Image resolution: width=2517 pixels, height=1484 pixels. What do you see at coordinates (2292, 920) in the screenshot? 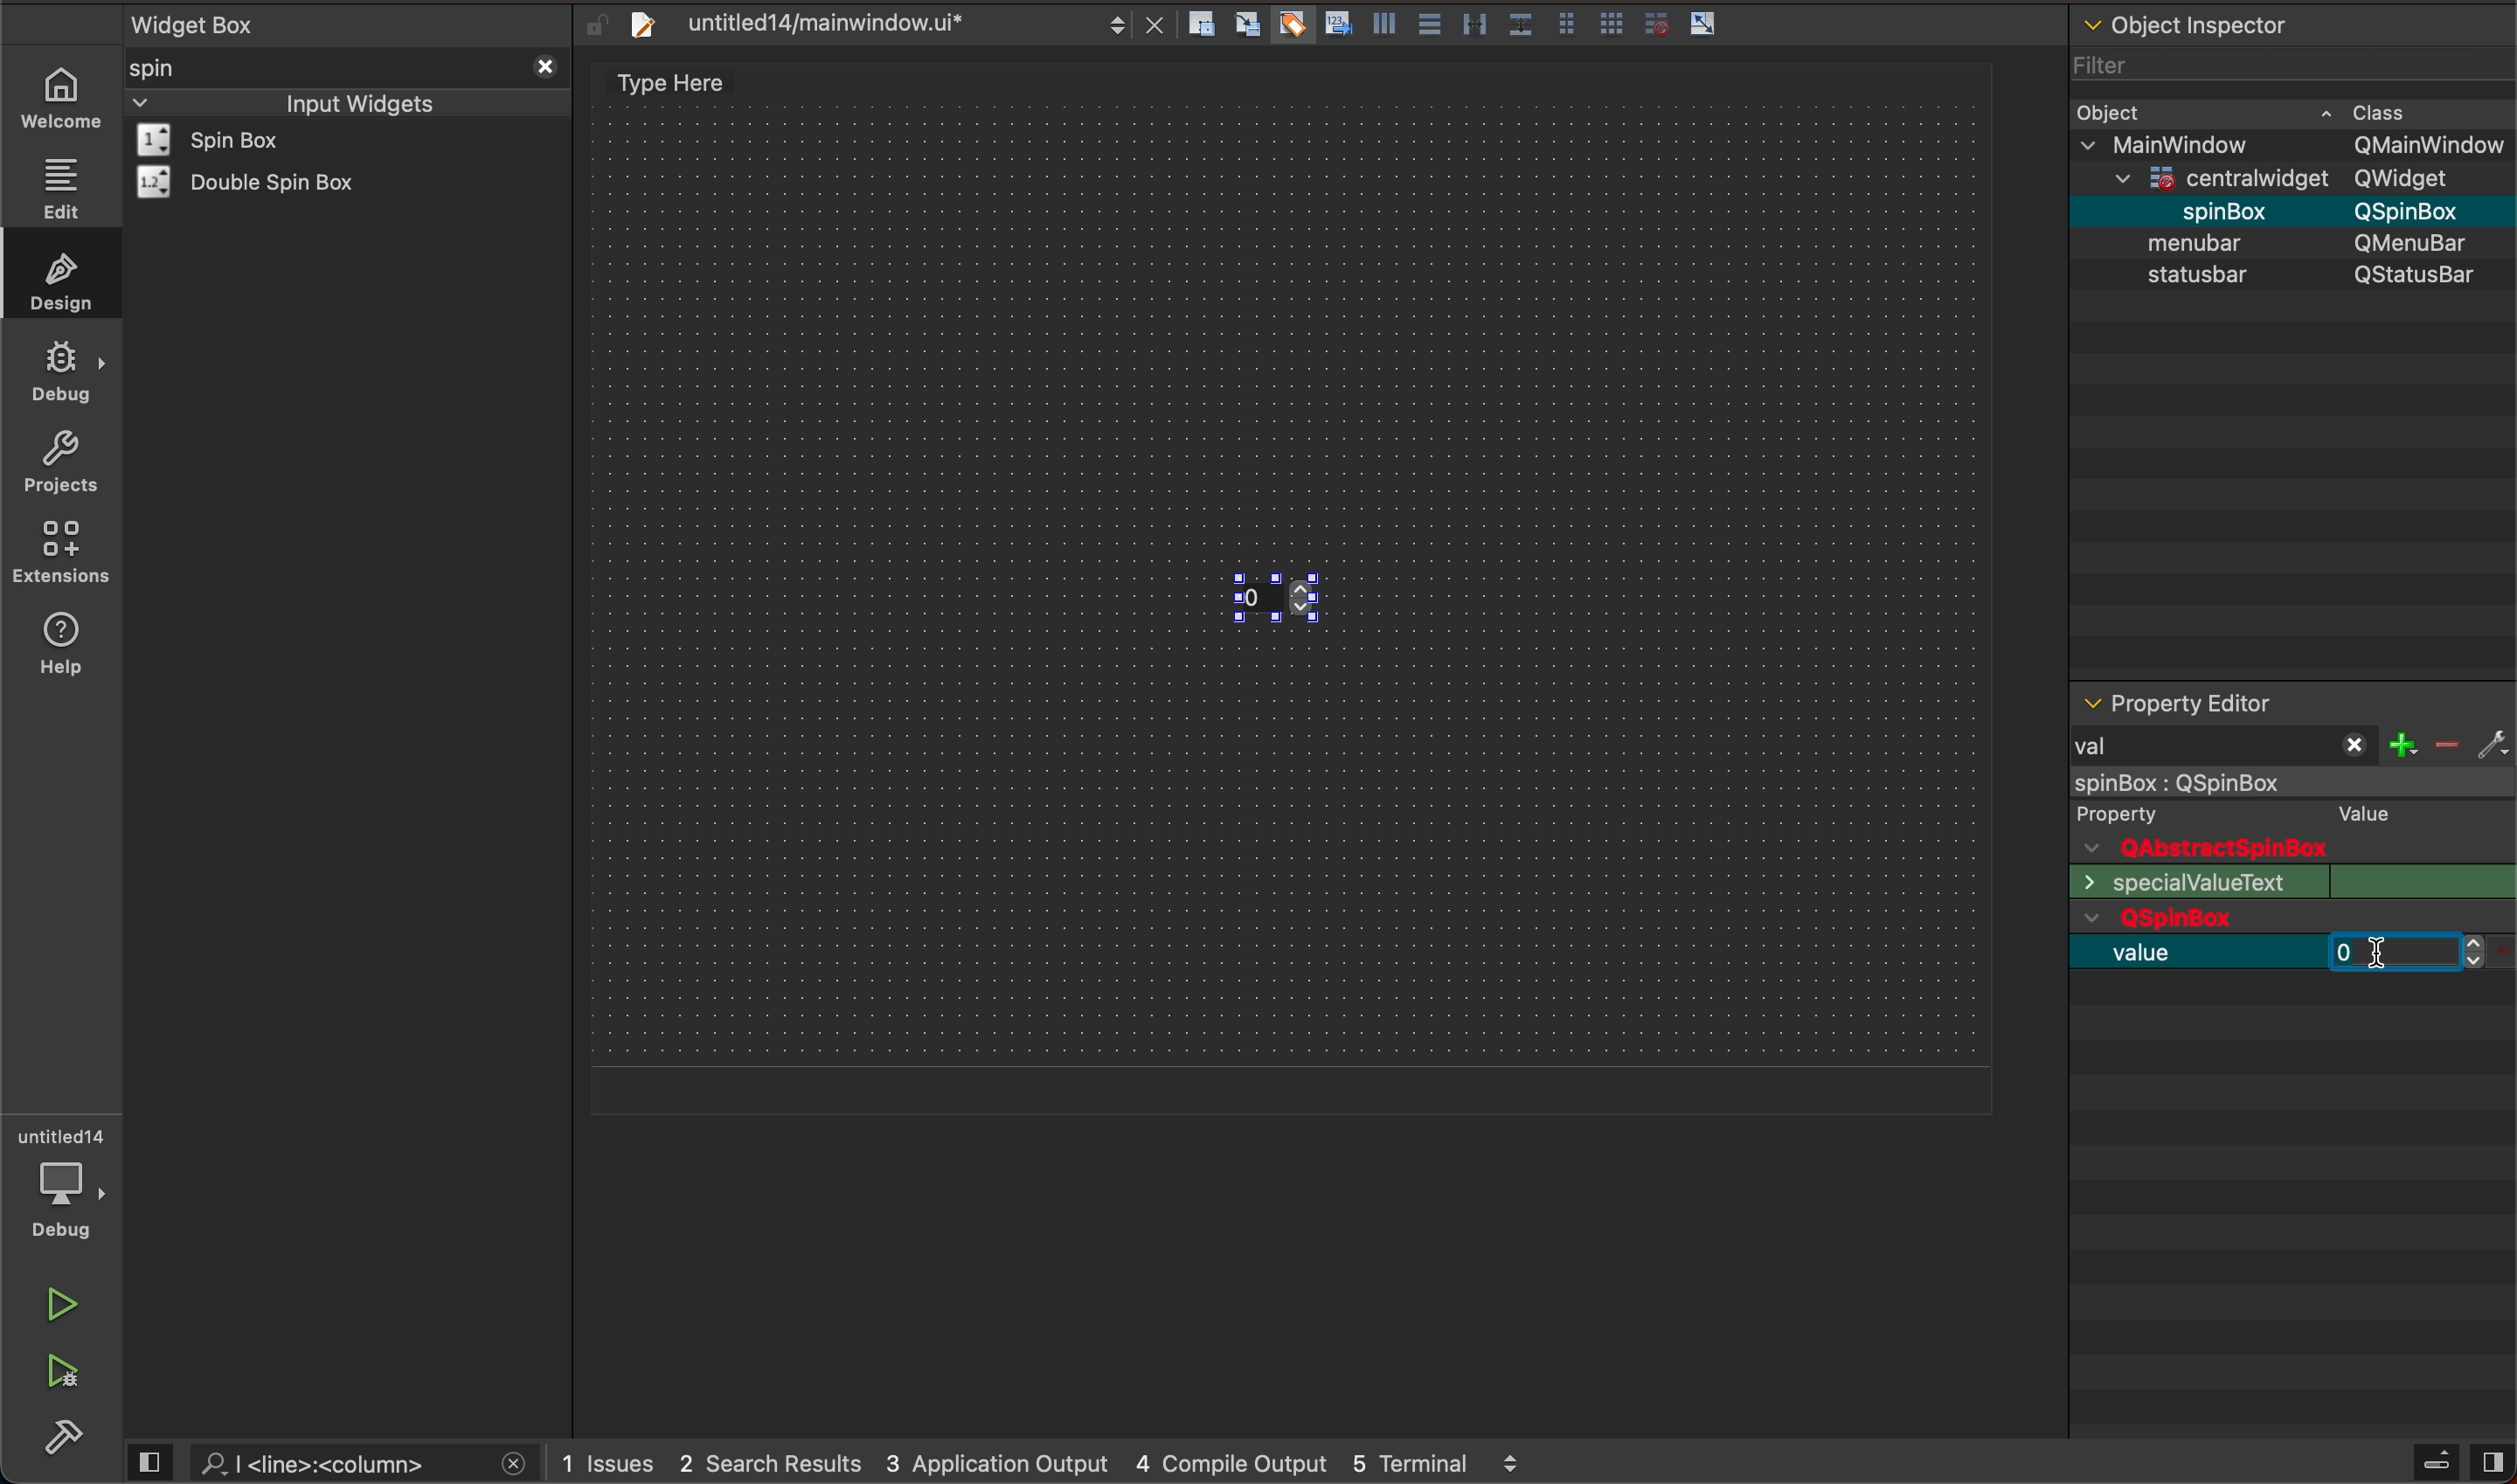
I see `qwidget` at bounding box center [2292, 920].